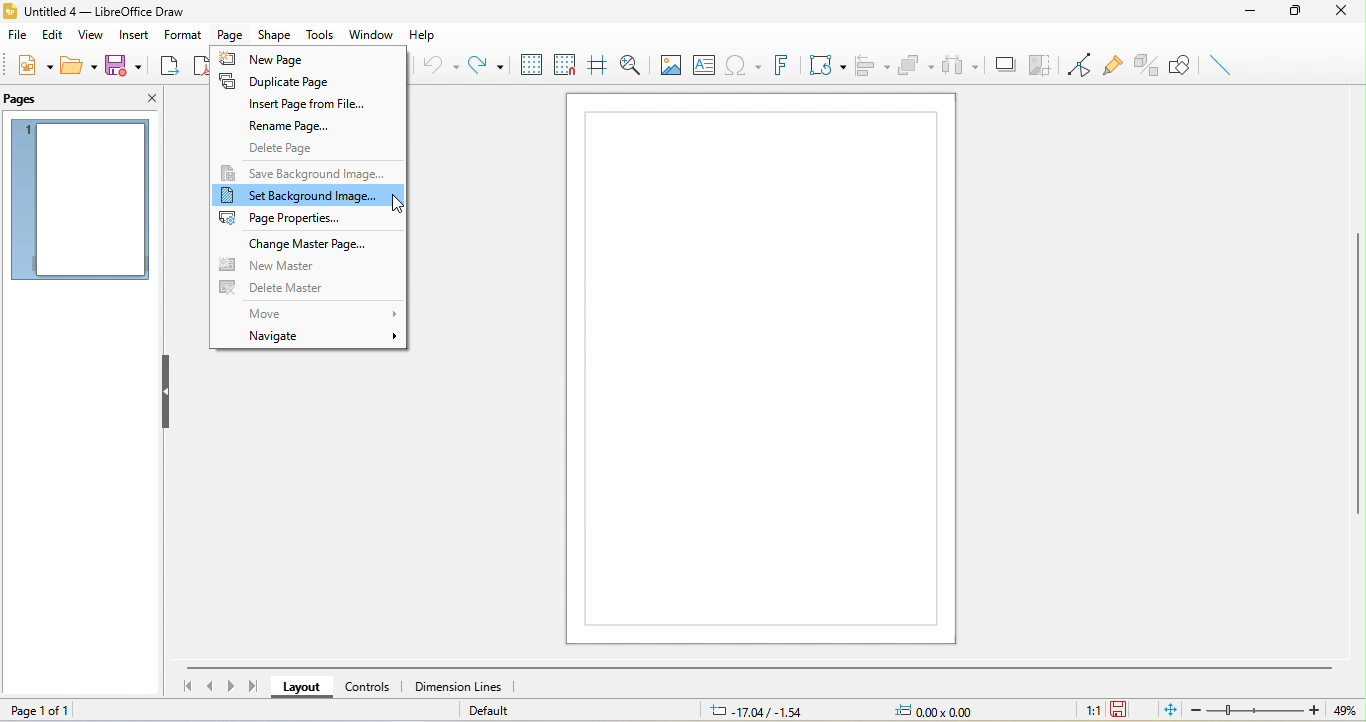 Image resolution: width=1366 pixels, height=722 pixels. I want to click on zoom and pan, so click(631, 64).